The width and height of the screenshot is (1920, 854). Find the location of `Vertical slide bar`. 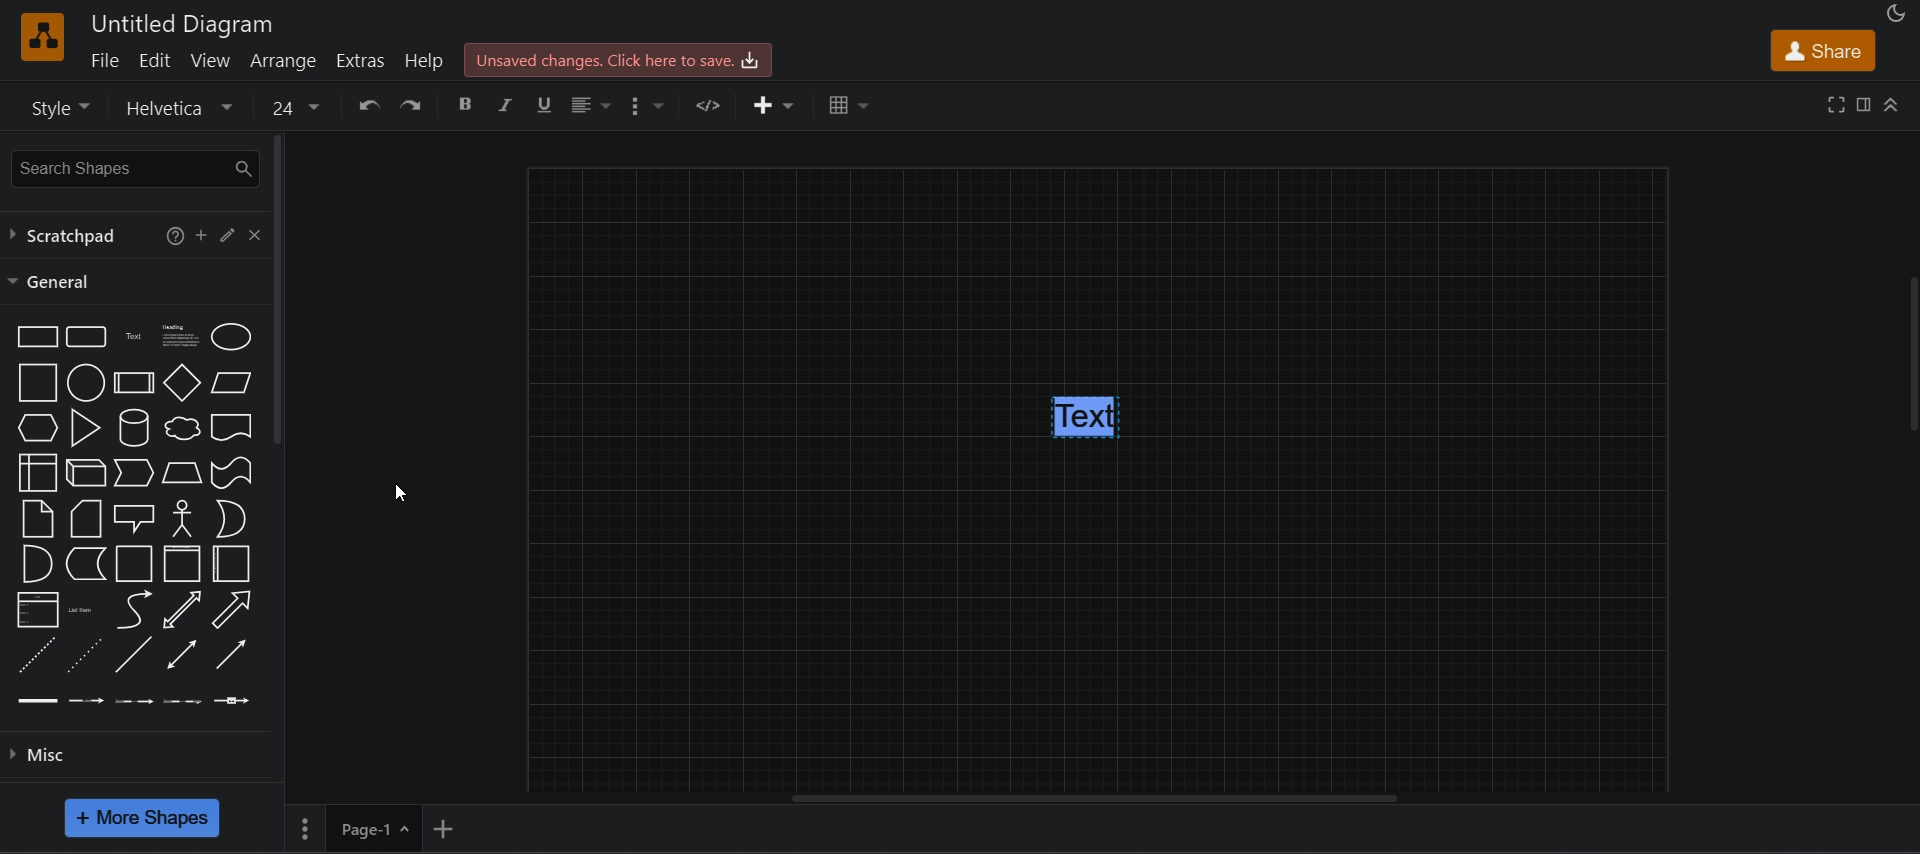

Vertical slide bar is located at coordinates (1913, 356).